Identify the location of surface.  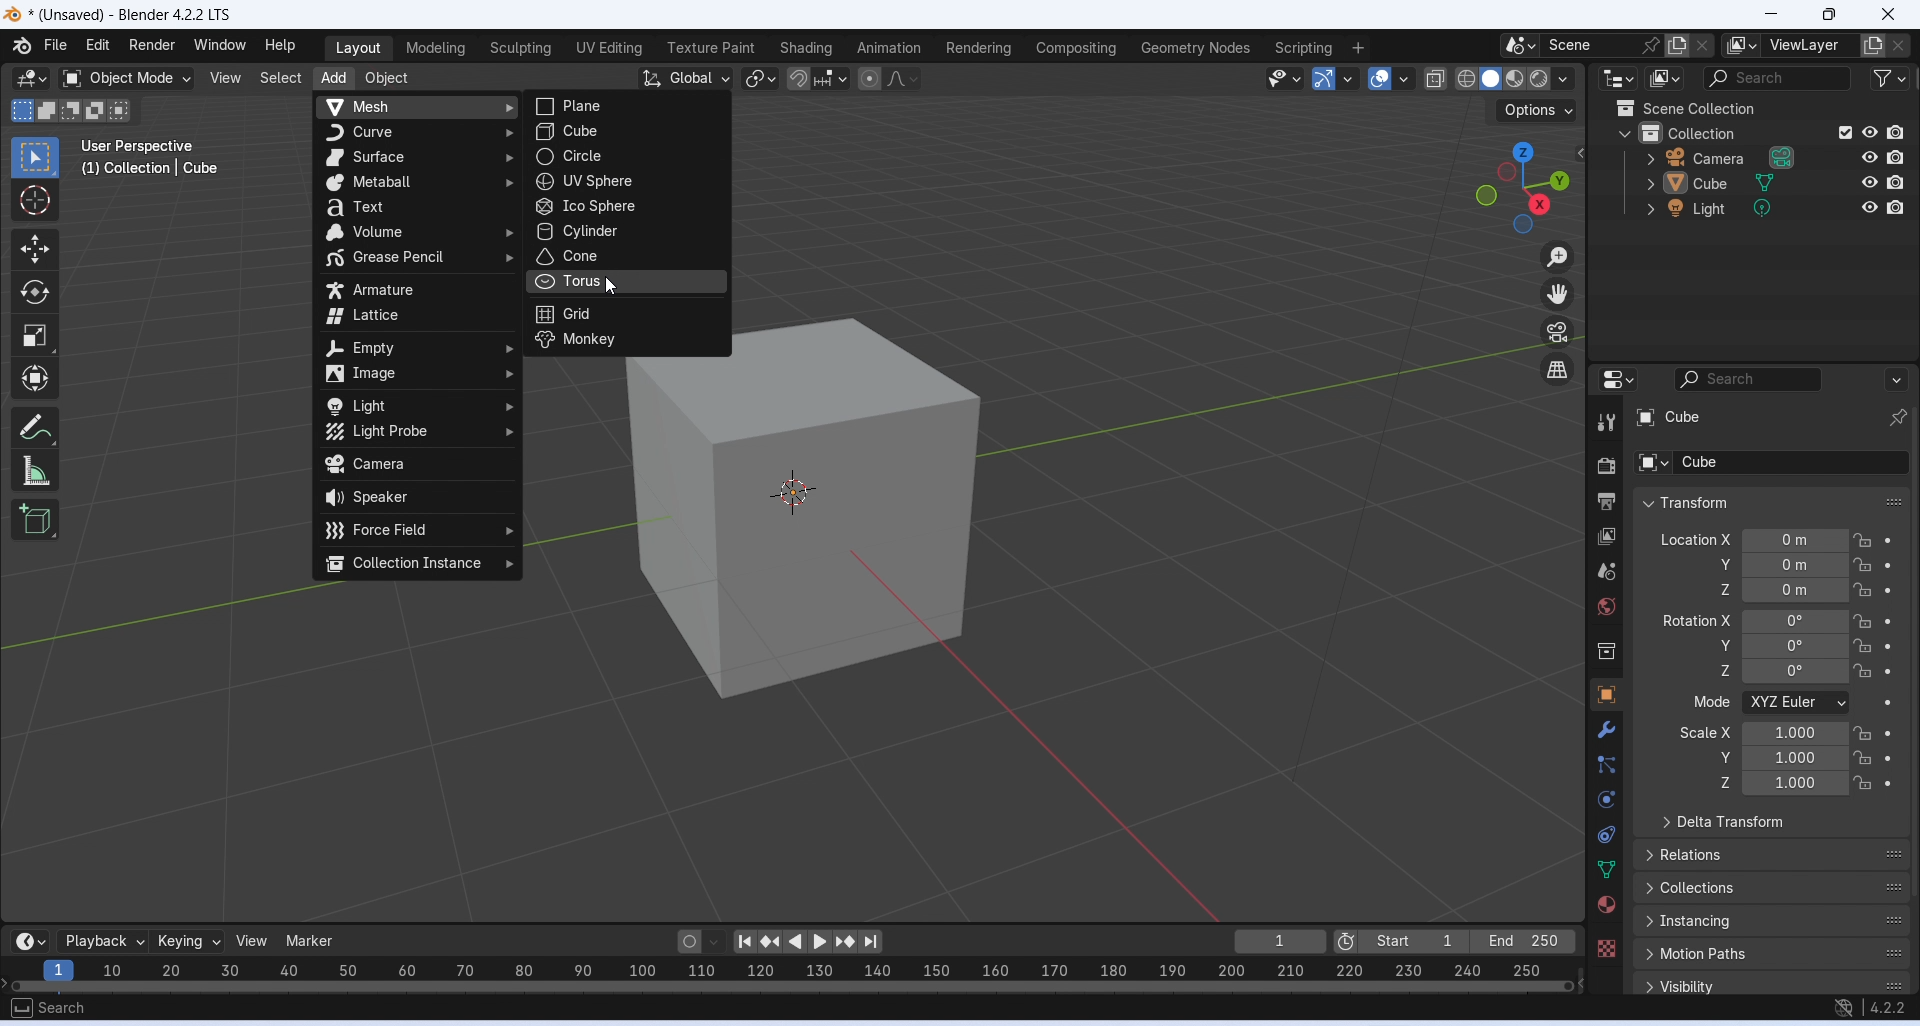
(415, 159).